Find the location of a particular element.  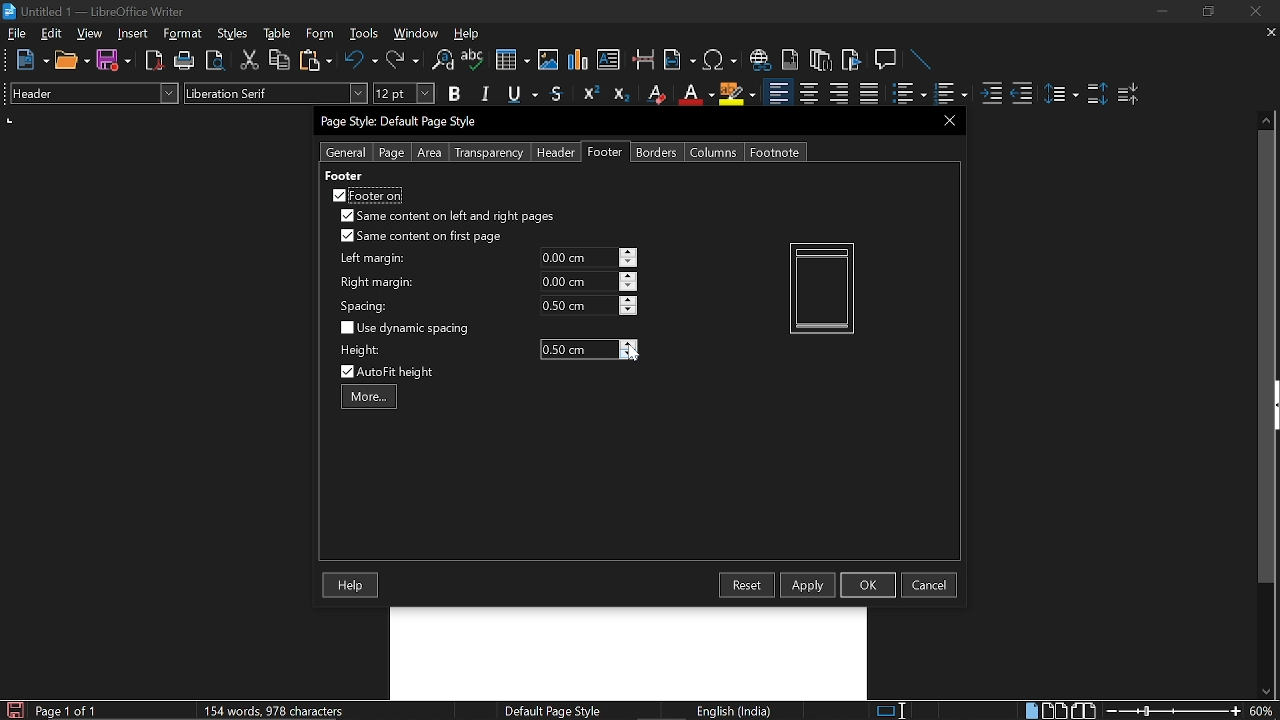

increase right margin is located at coordinates (629, 276).